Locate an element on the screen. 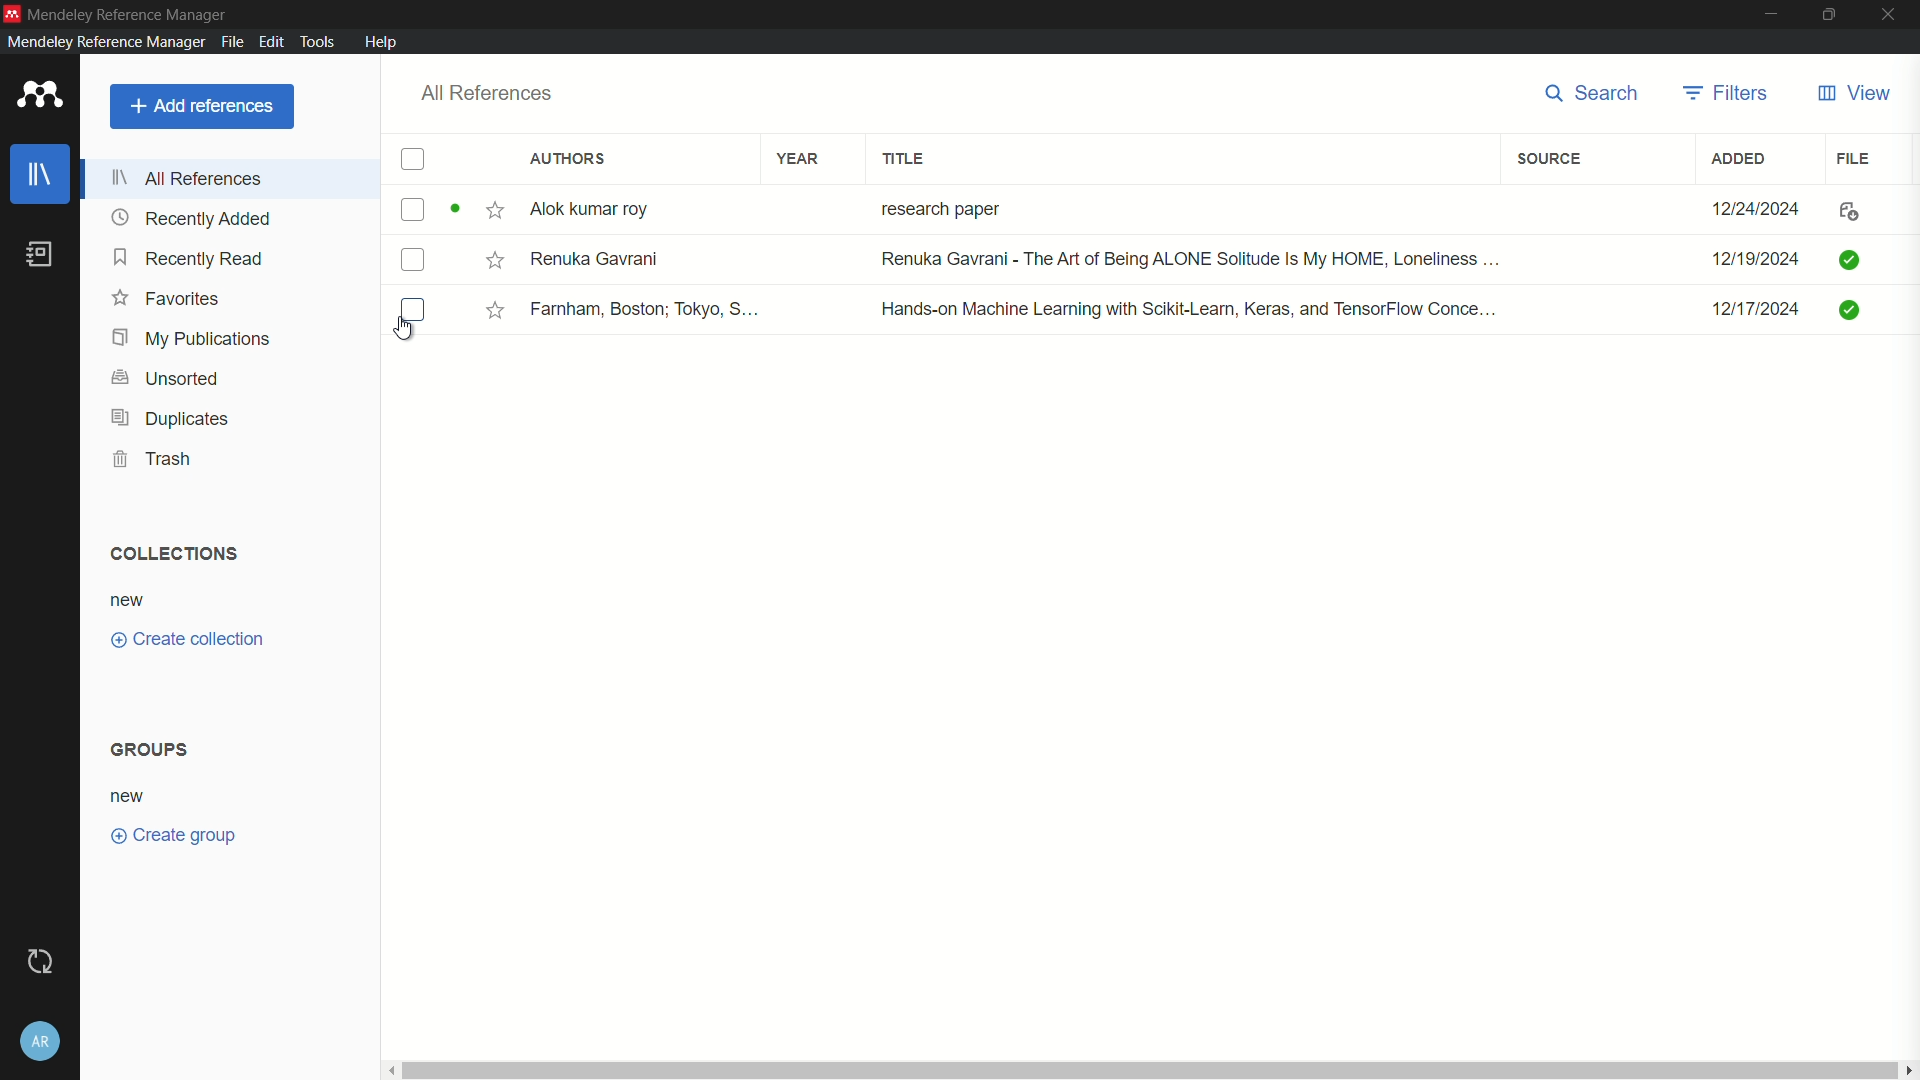 This screenshot has height=1080, width=1920. Famham, Boston; Tokyo S... is located at coordinates (649, 309).